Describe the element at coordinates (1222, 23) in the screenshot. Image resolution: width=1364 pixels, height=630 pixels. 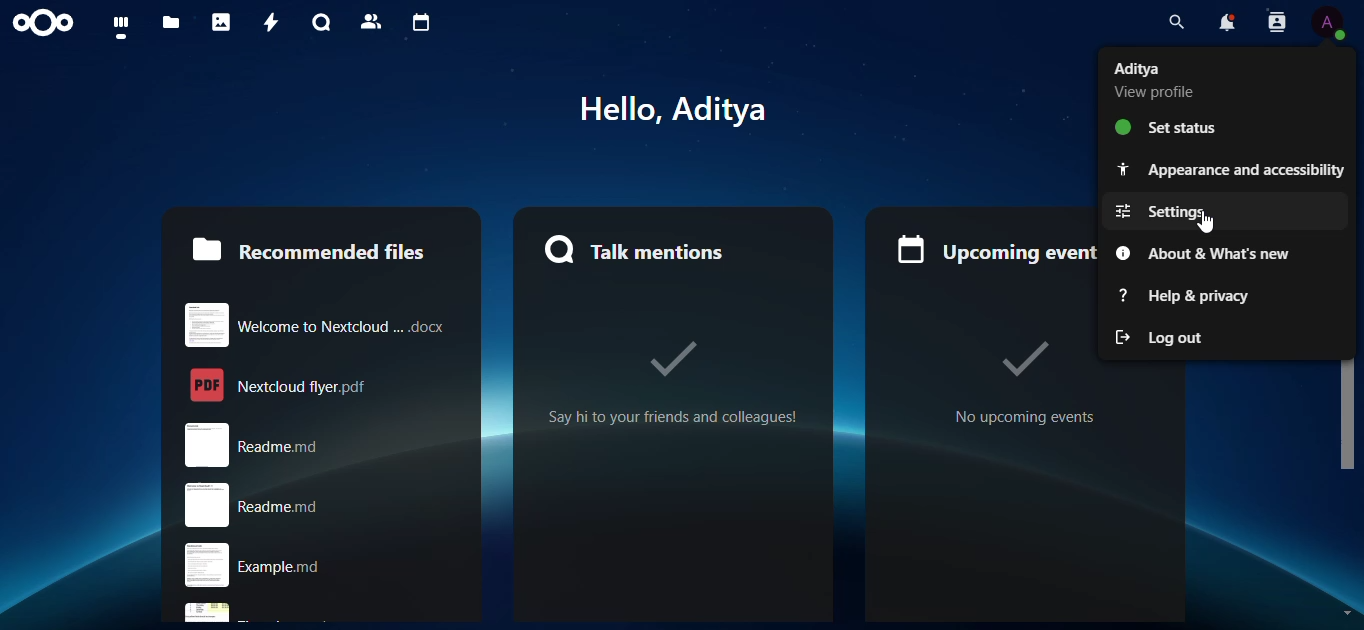
I see `notifications` at that location.